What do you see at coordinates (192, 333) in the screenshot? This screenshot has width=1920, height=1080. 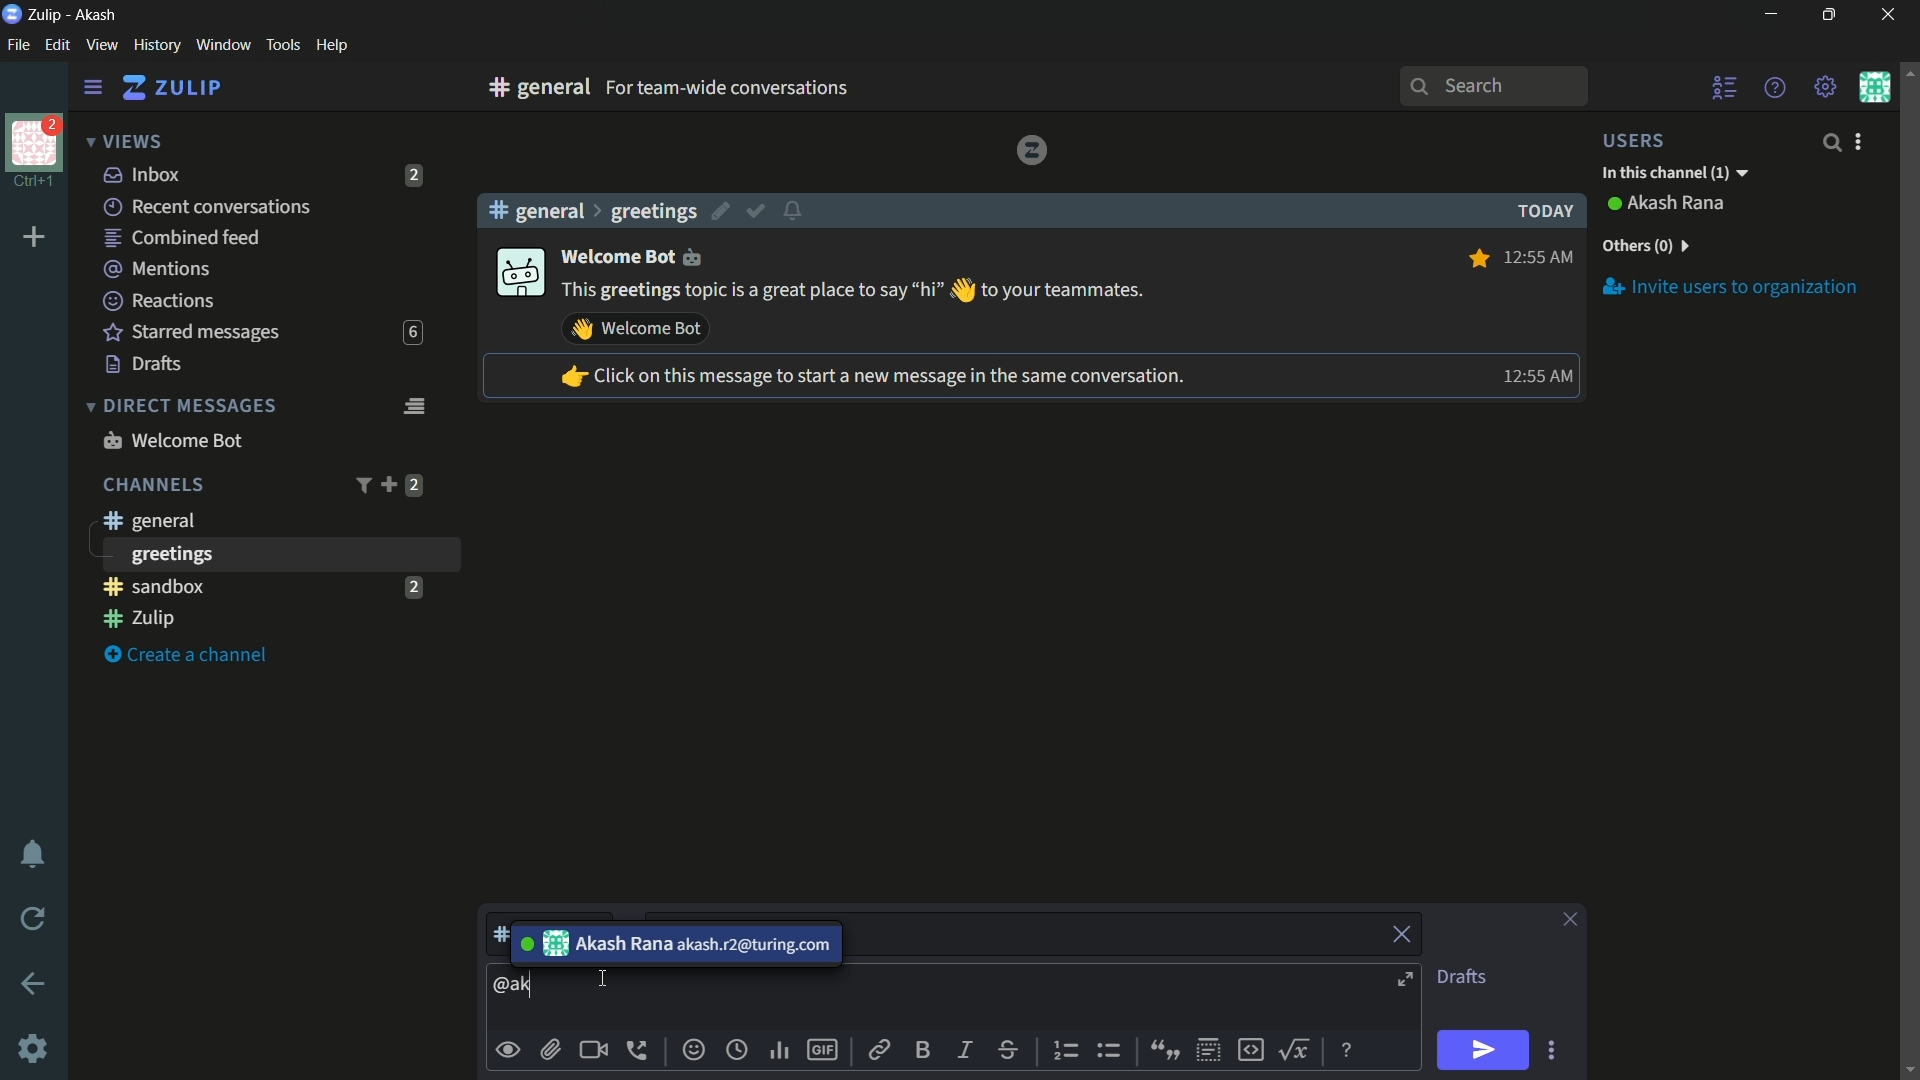 I see `starred messages` at bounding box center [192, 333].